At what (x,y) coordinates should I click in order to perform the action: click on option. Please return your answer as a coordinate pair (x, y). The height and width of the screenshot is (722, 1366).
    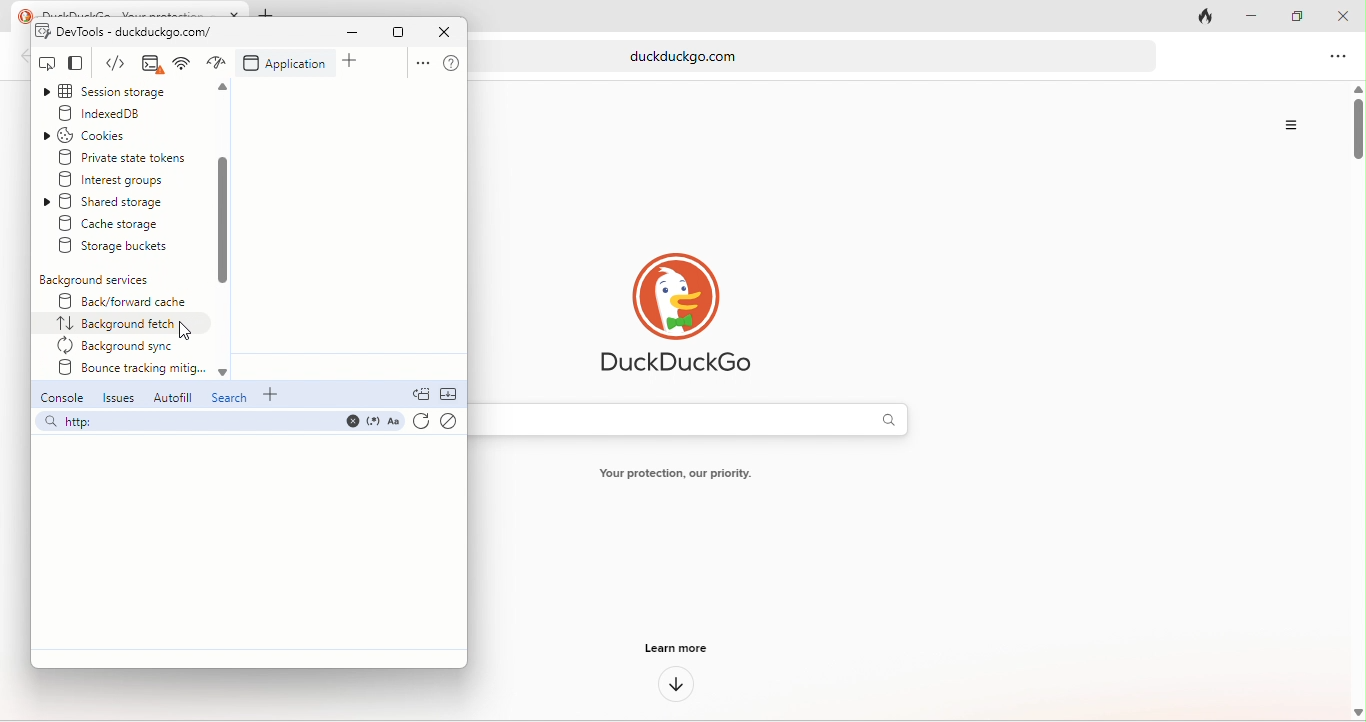
    Looking at the image, I should click on (1340, 58).